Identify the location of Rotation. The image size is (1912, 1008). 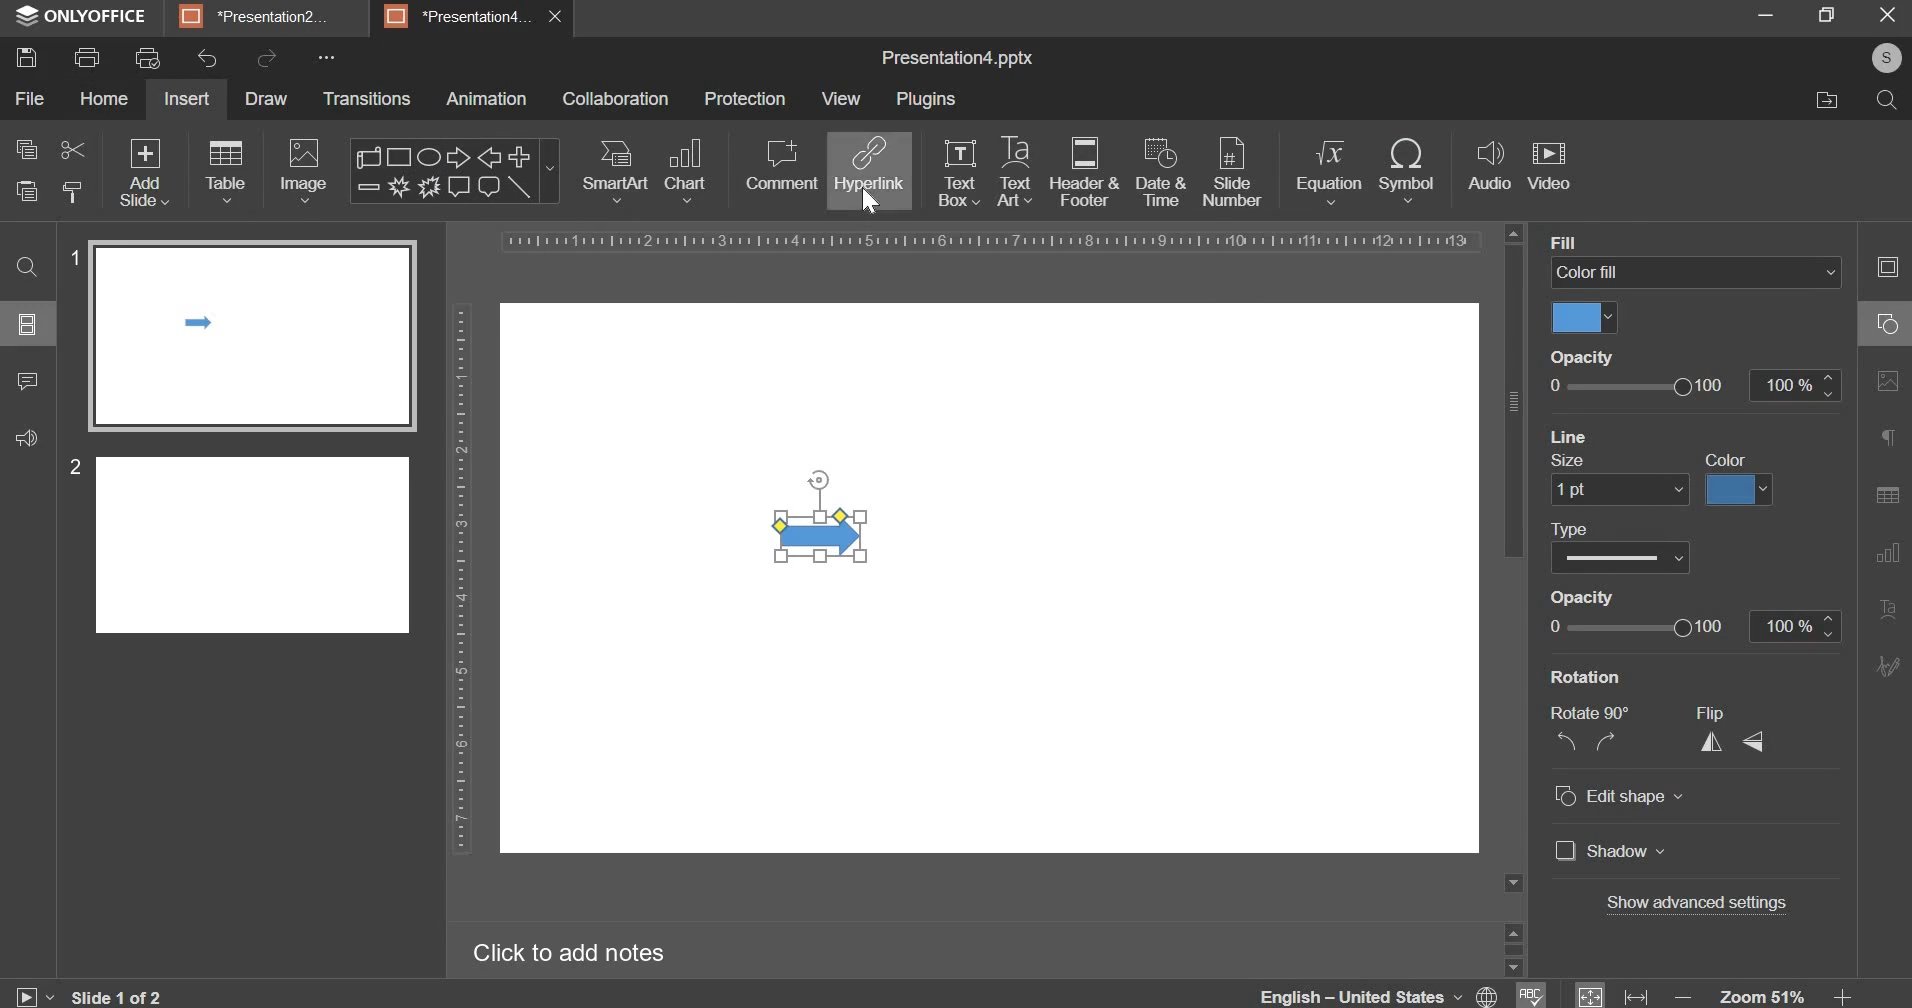
(1591, 678).